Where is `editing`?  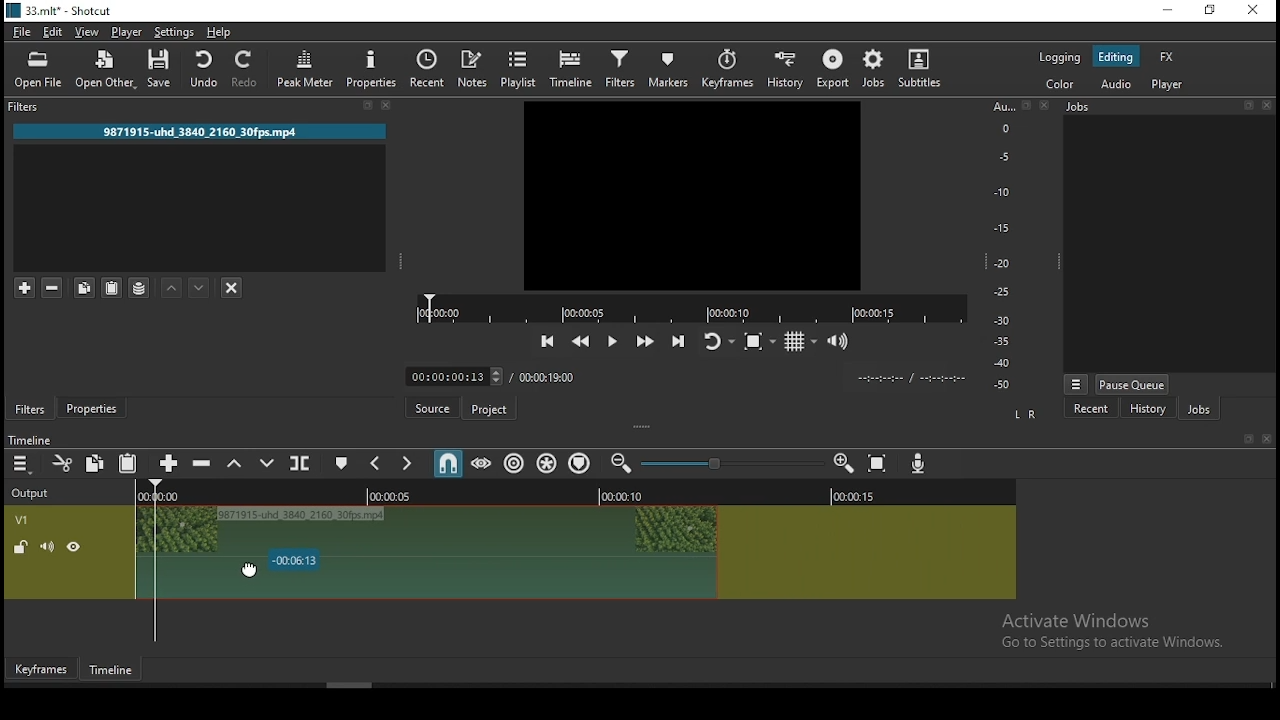 editing is located at coordinates (1121, 58).